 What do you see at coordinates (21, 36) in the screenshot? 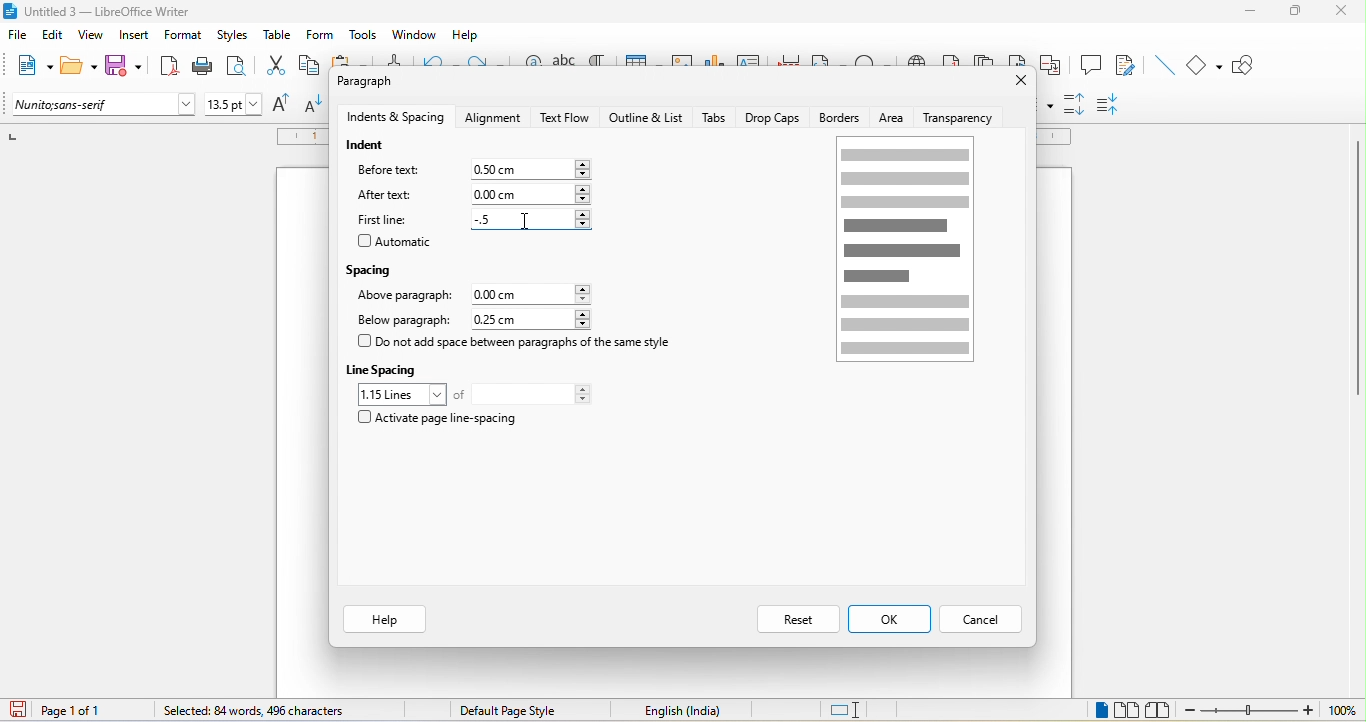
I see `file` at bounding box center [21, 36].